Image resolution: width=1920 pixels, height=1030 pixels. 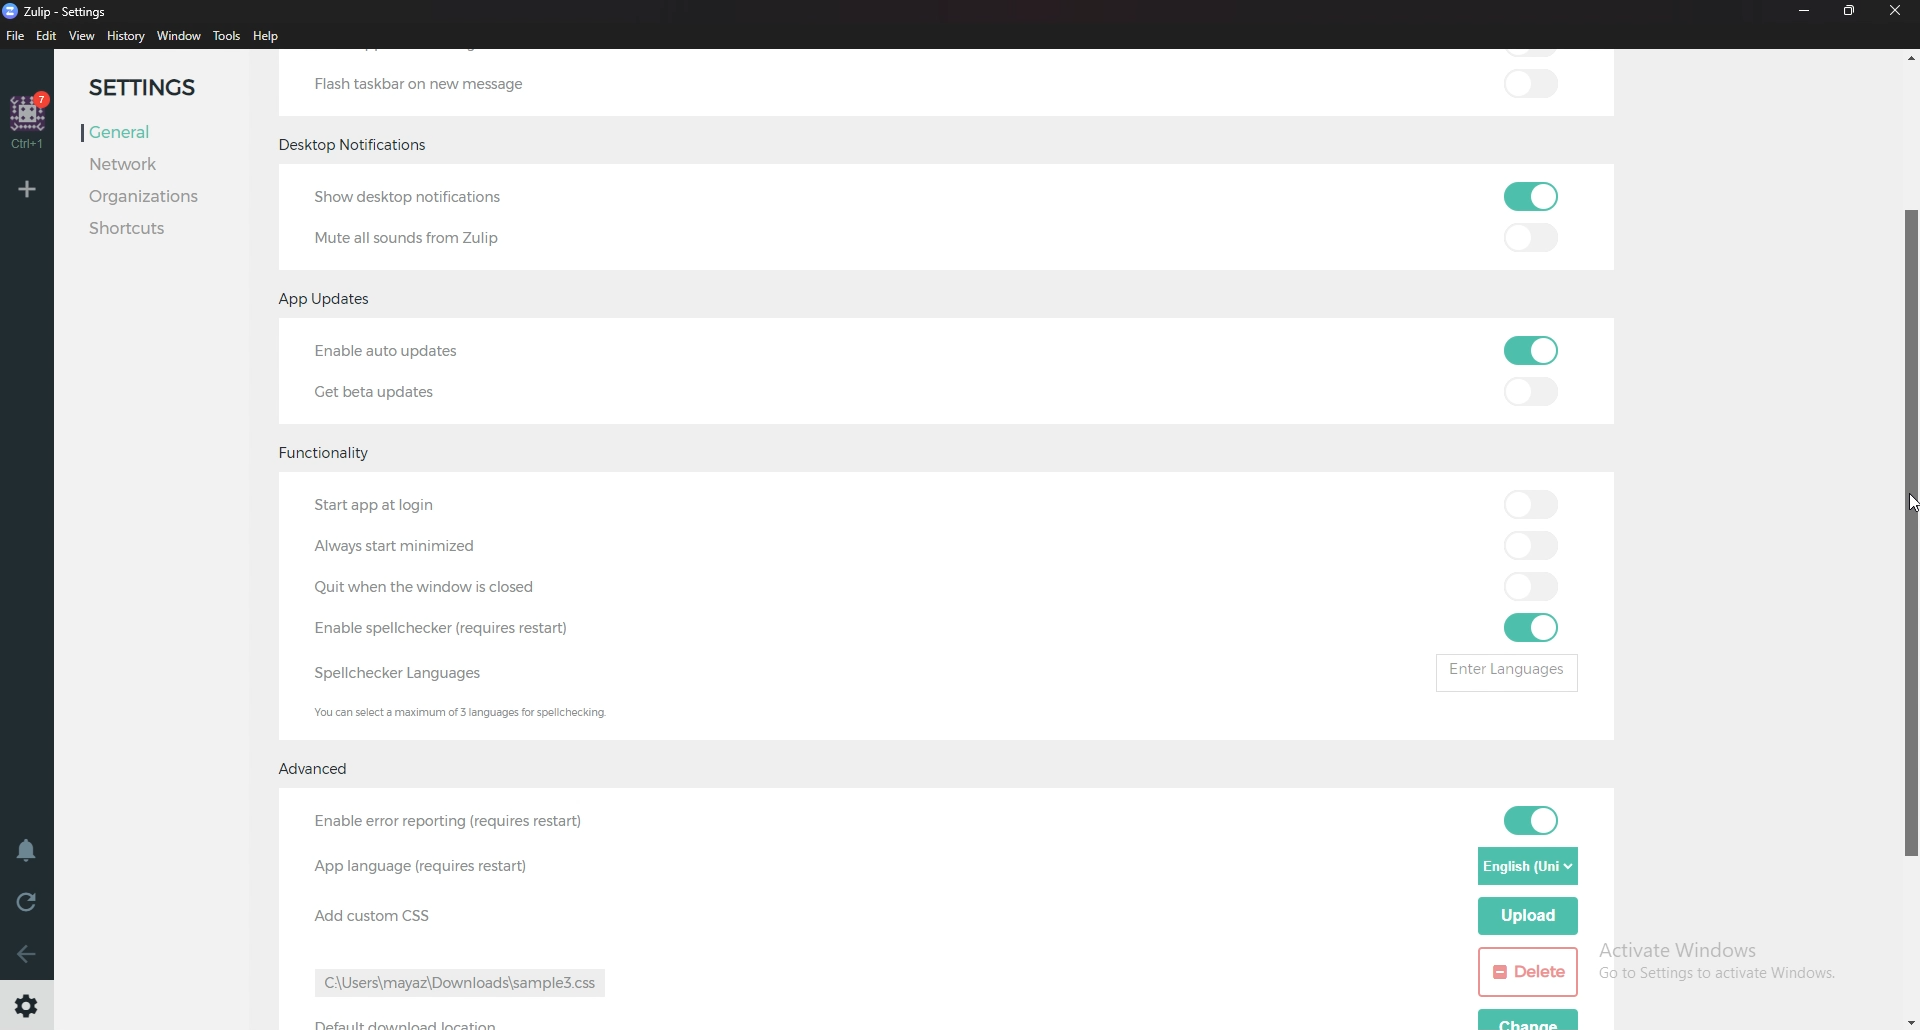 What do you see at coordinates (25, 189) in the screenshot?
I see `Add organization` at bounding box center [25, 189].